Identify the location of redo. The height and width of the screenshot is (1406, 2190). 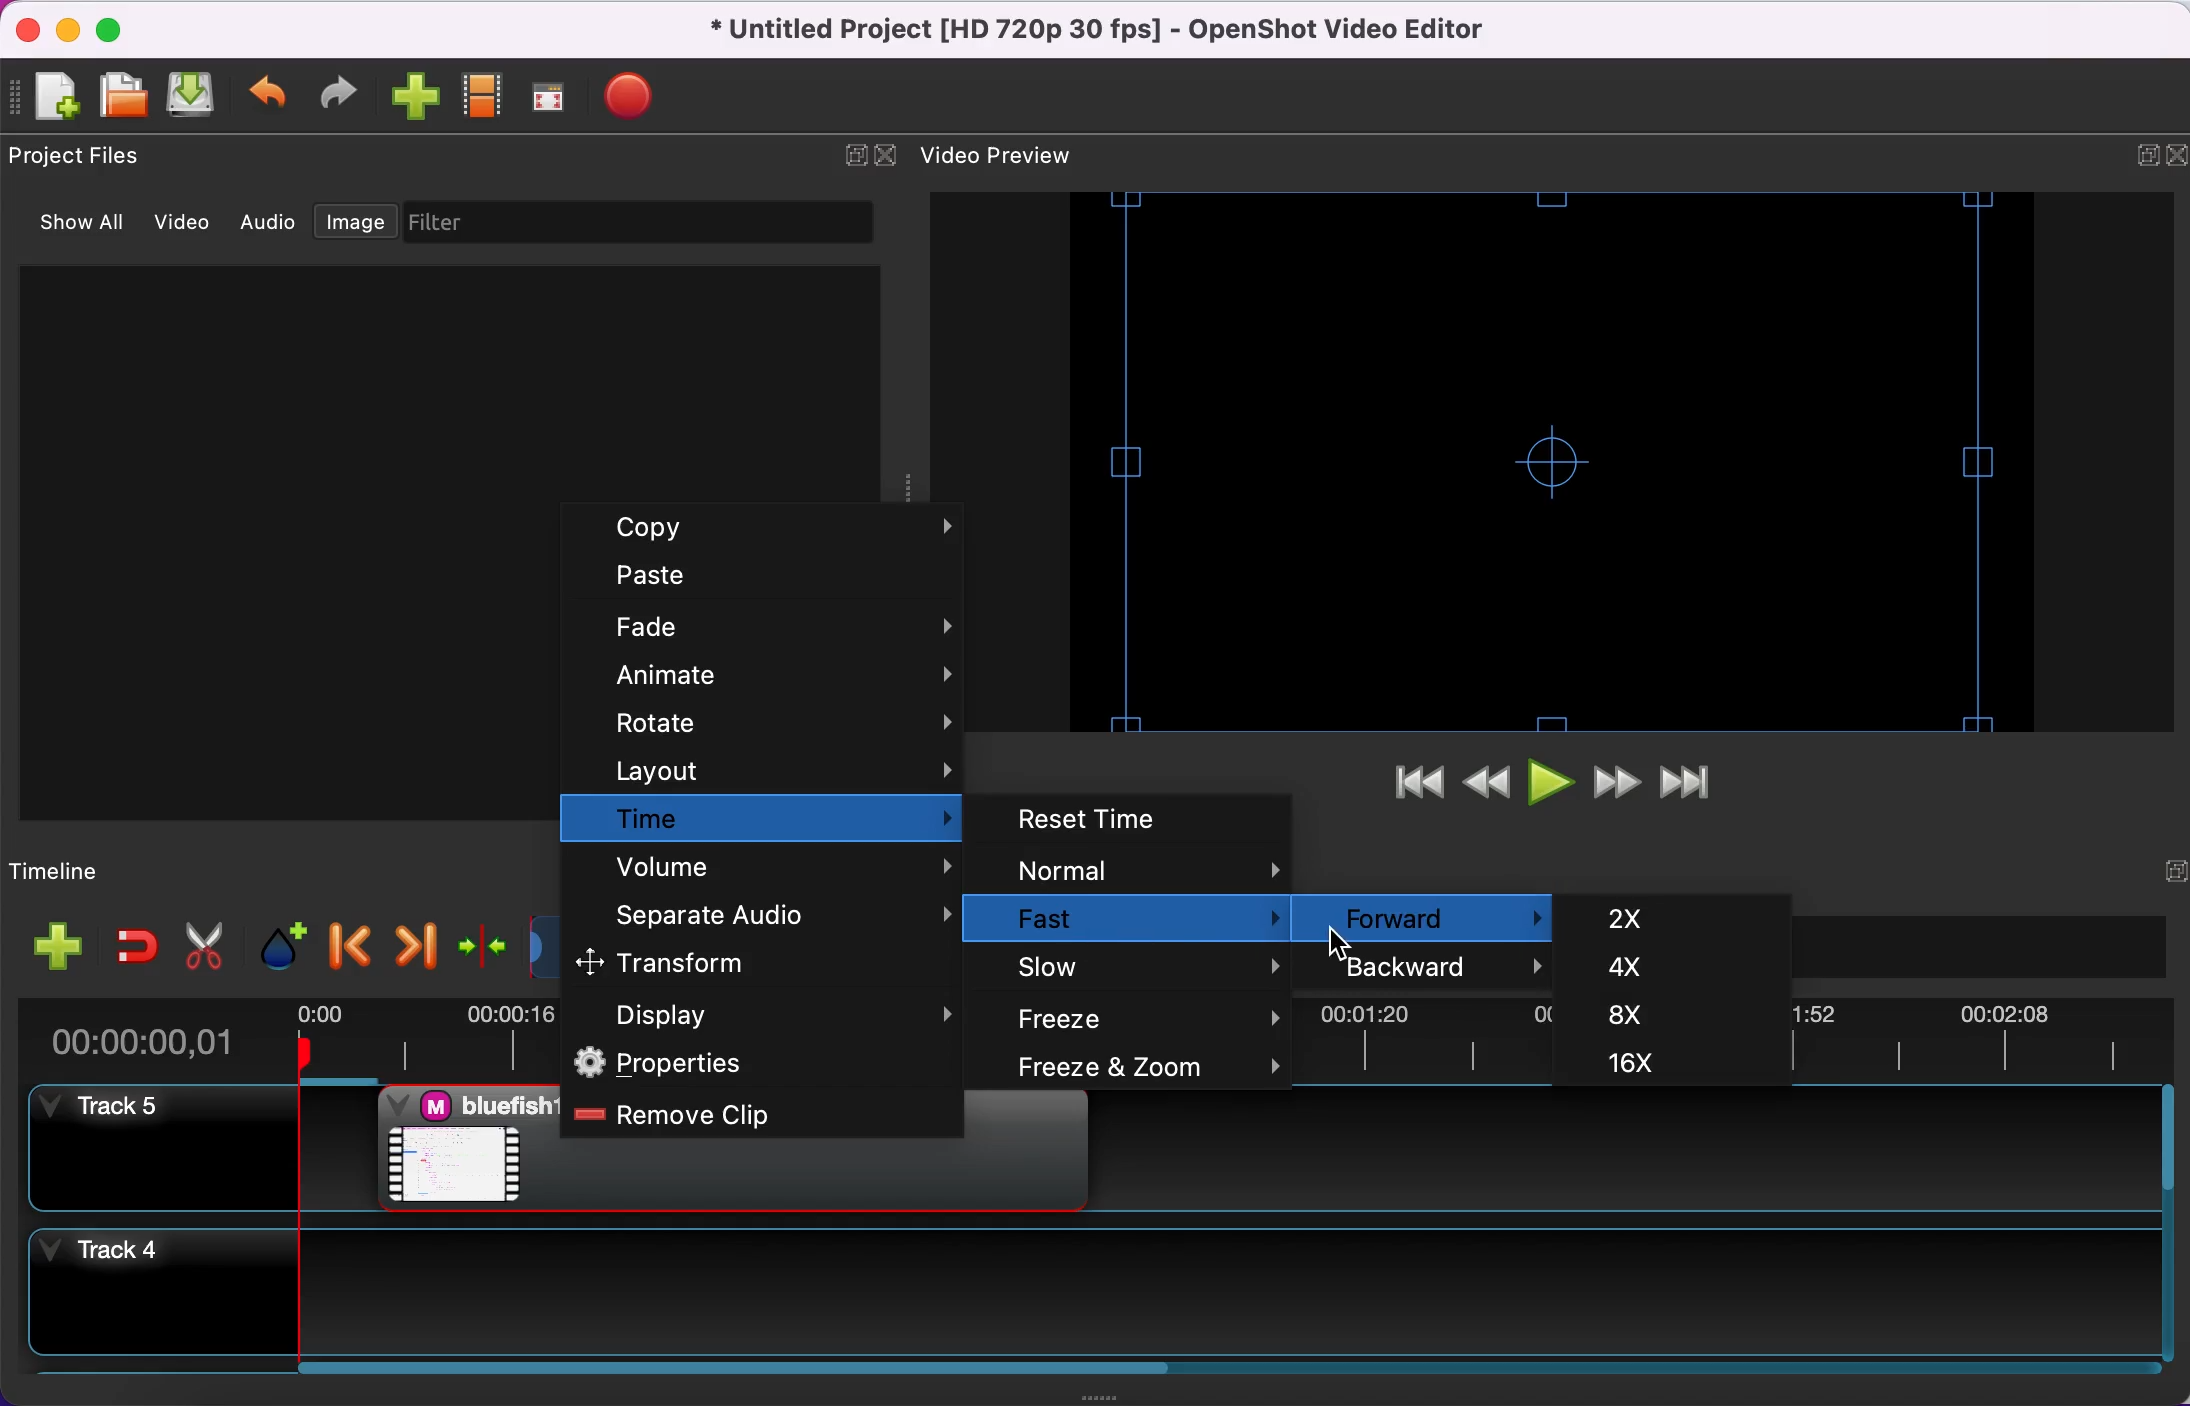
(346, 98).